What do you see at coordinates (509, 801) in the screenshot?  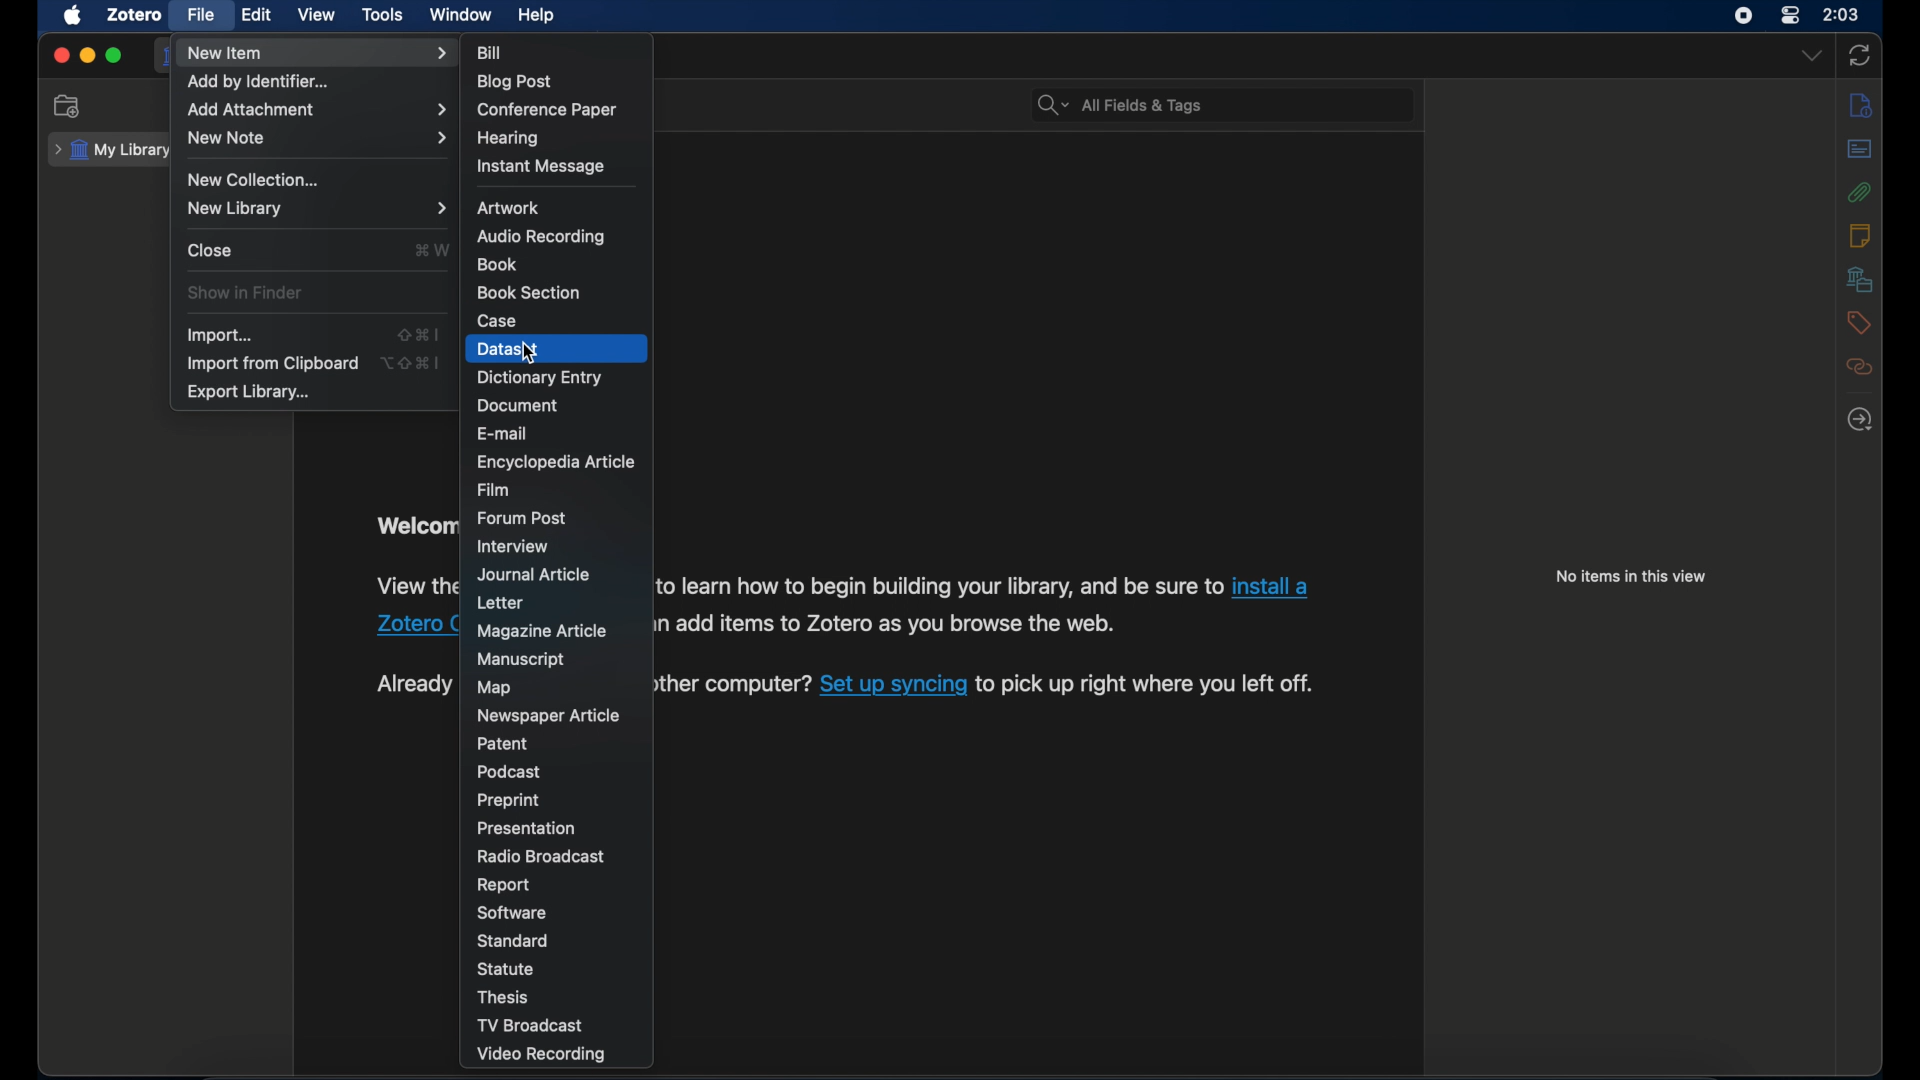 I see `preprint` at bounding box center [509, 801].